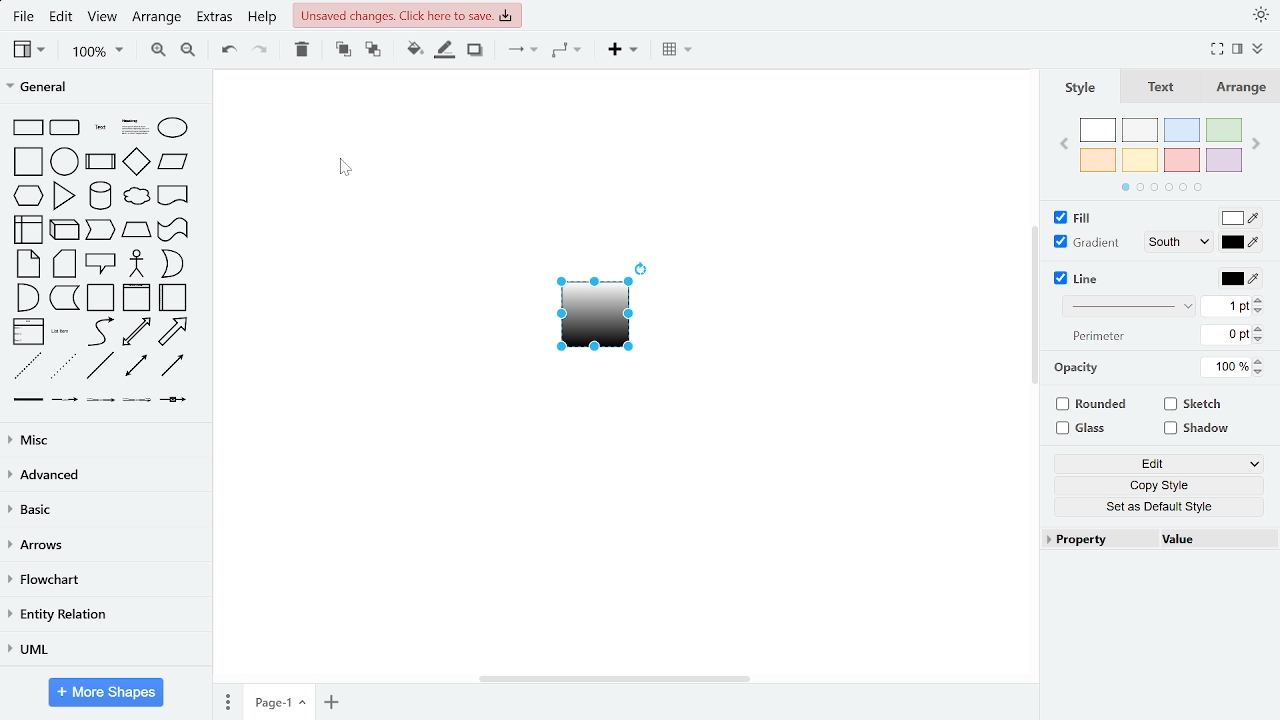 This screenshot has height=720, width=1280. I want to click on waypoints, so click(570, 52).